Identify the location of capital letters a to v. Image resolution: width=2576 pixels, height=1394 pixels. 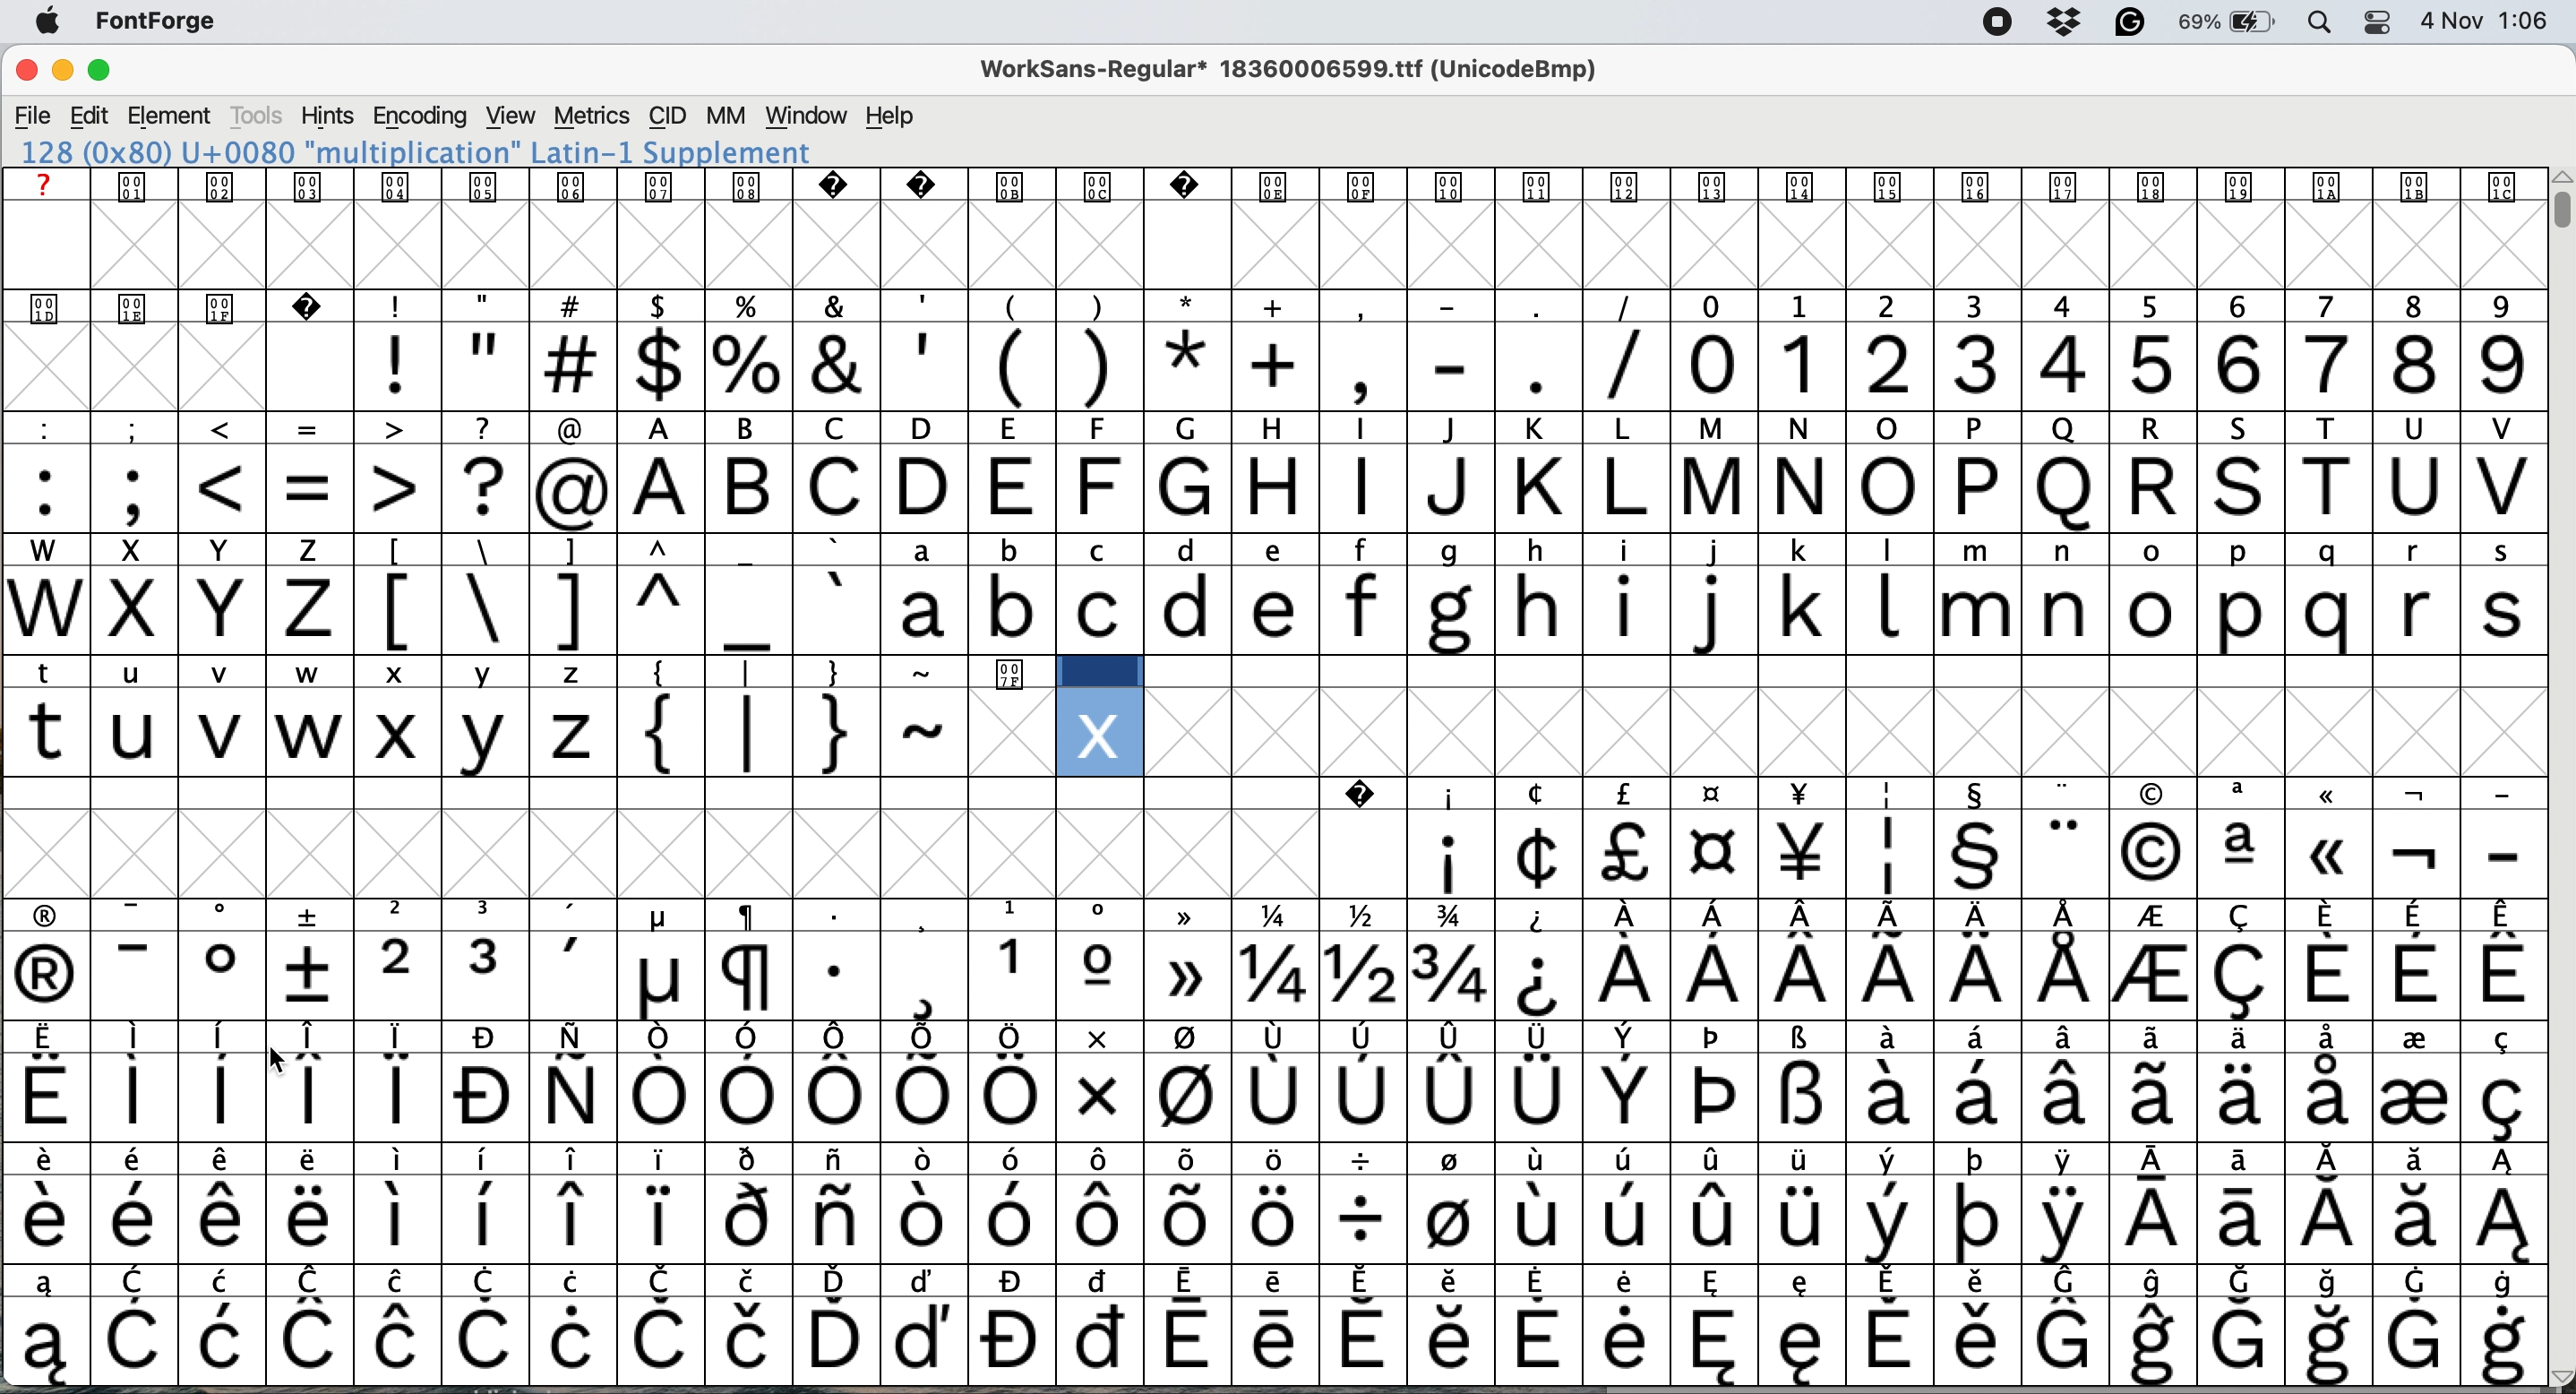
(1576, 491).